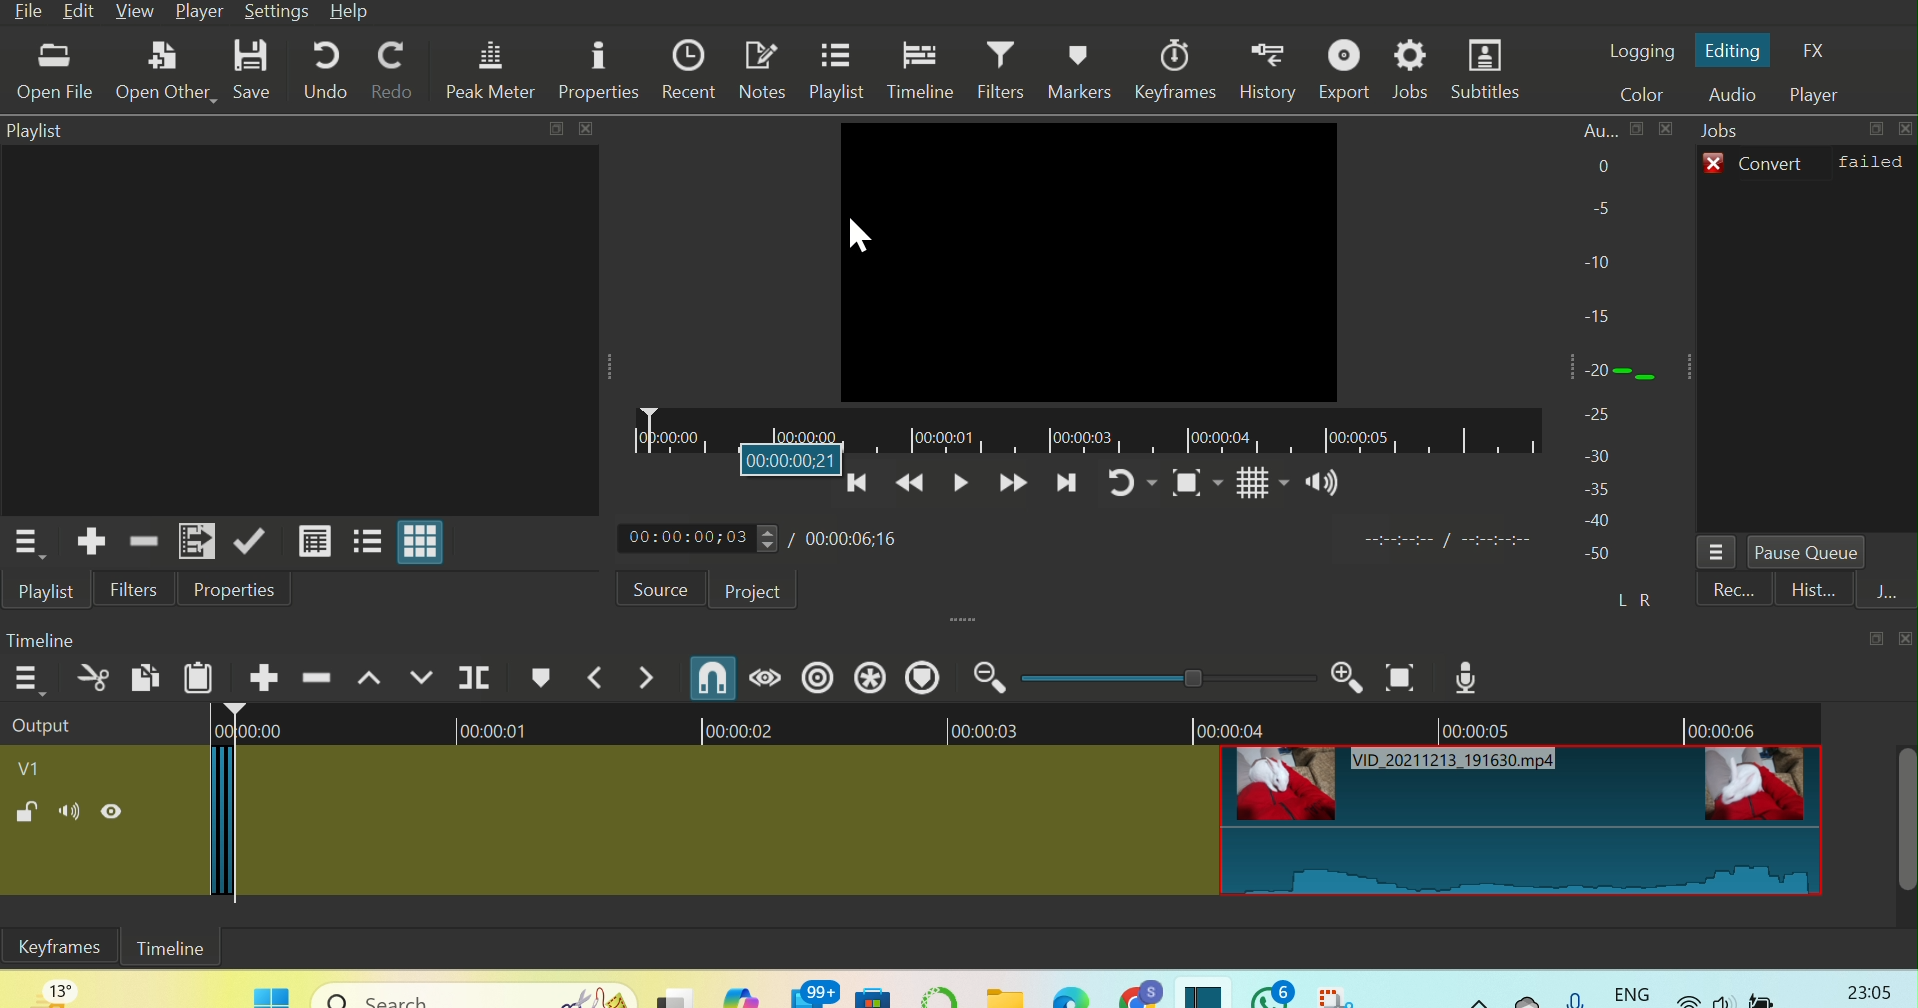 The height and width of the screenshot is (1008, 1918). I want to click on Paste, so click(198, 678).